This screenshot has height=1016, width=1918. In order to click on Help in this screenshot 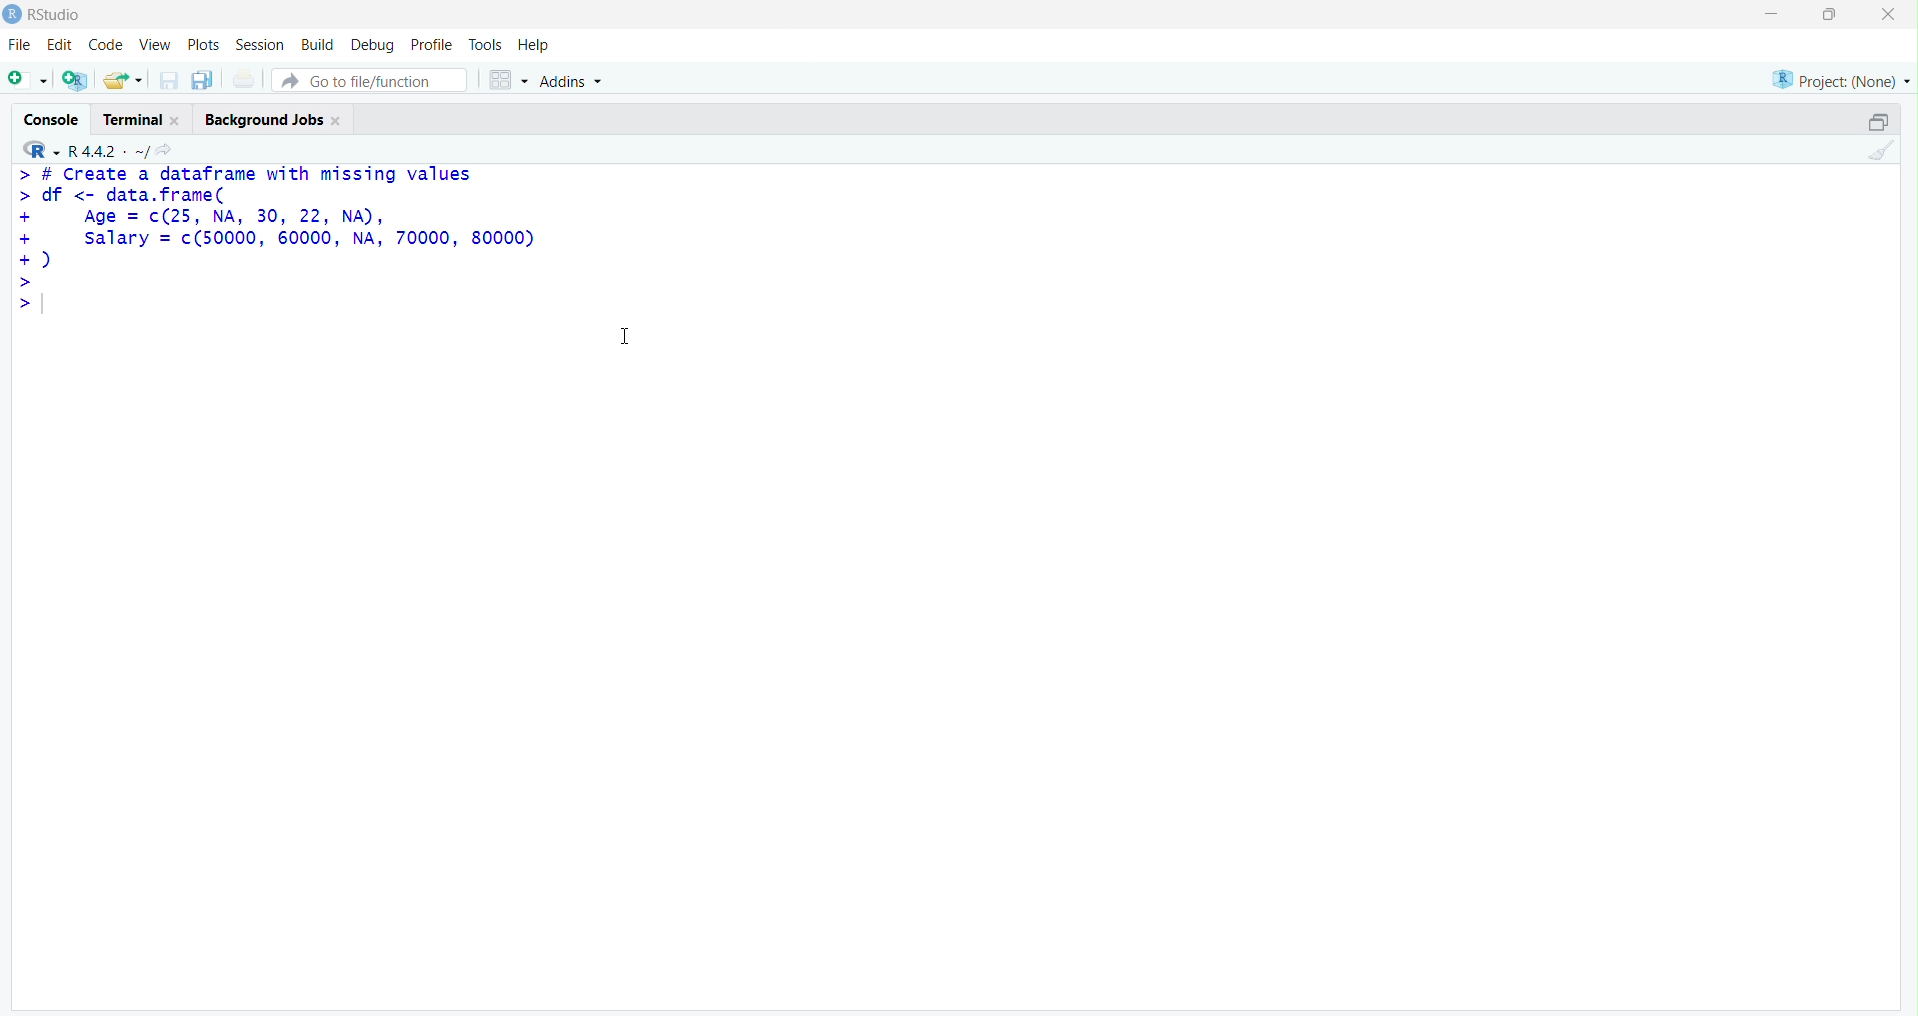, I will do `click(534, 46)`.